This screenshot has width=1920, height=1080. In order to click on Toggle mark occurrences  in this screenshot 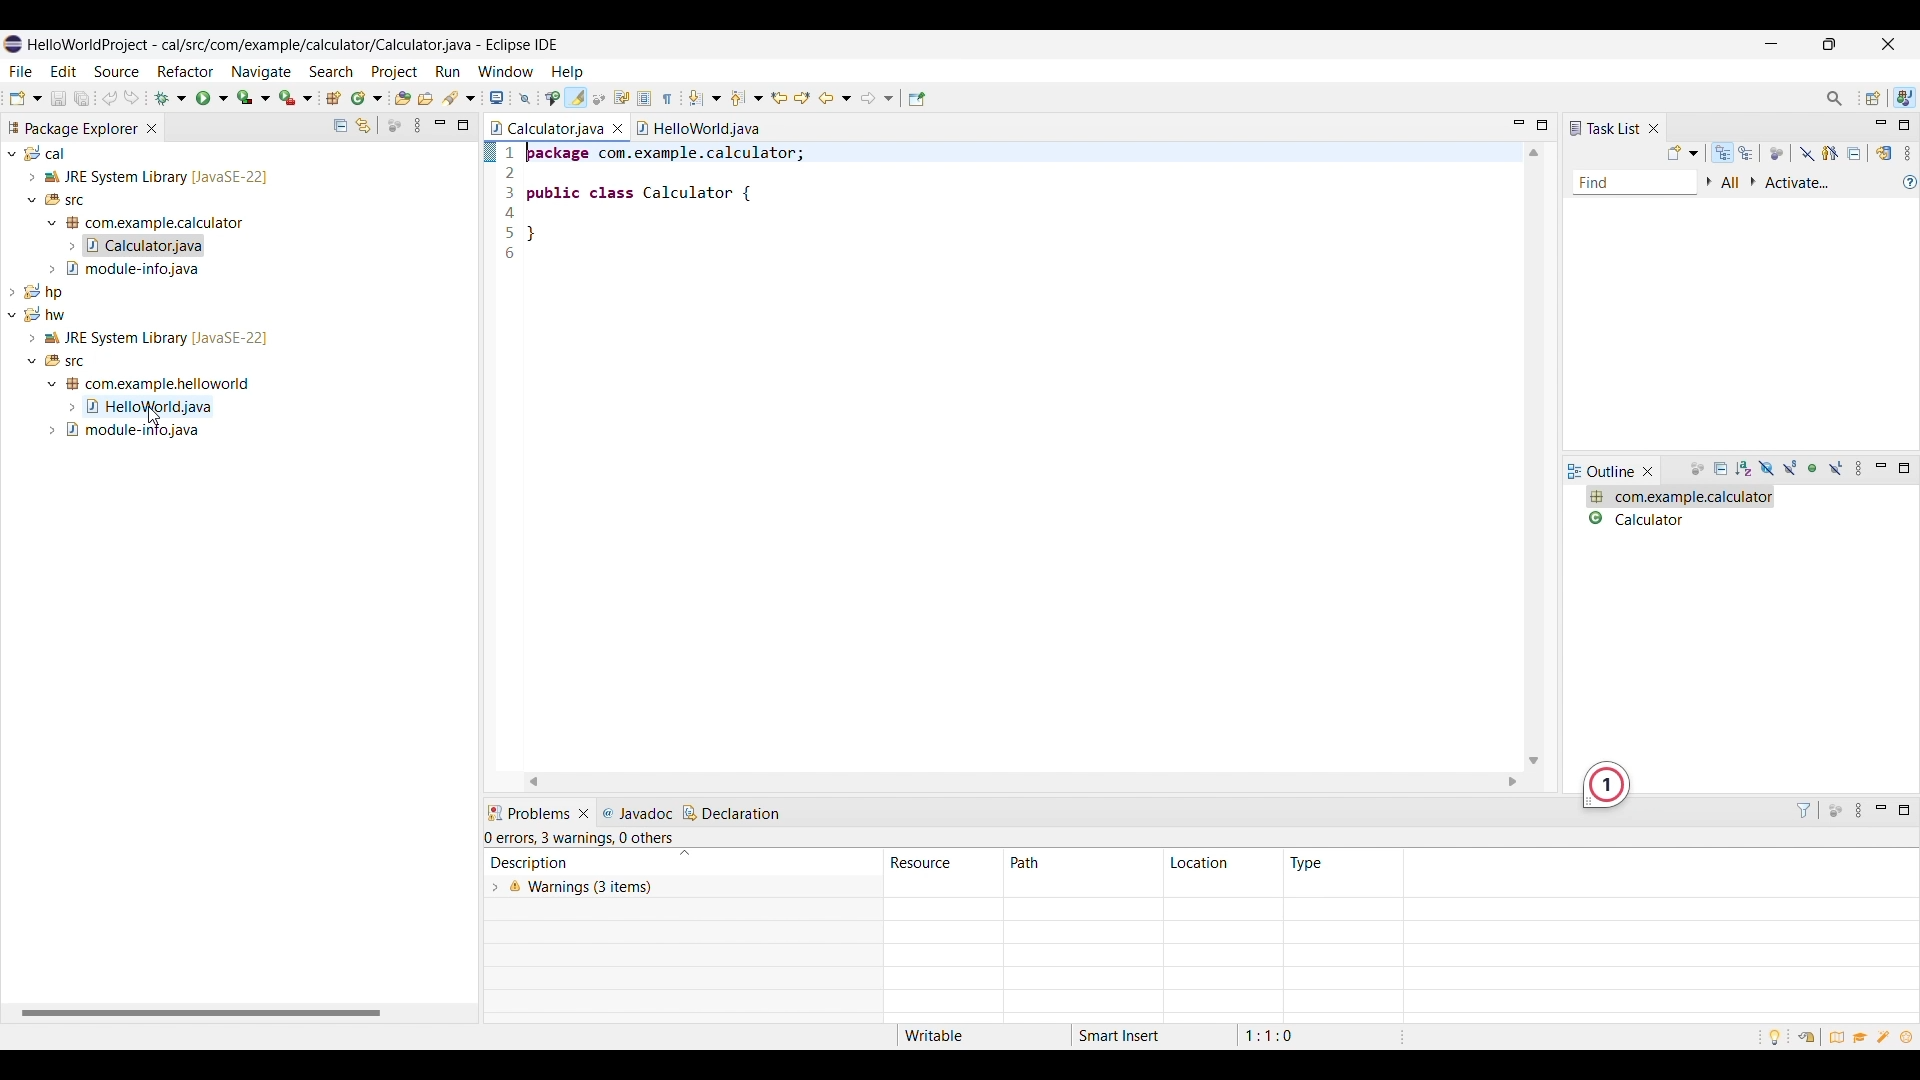, I will do `click(577, 98)`.